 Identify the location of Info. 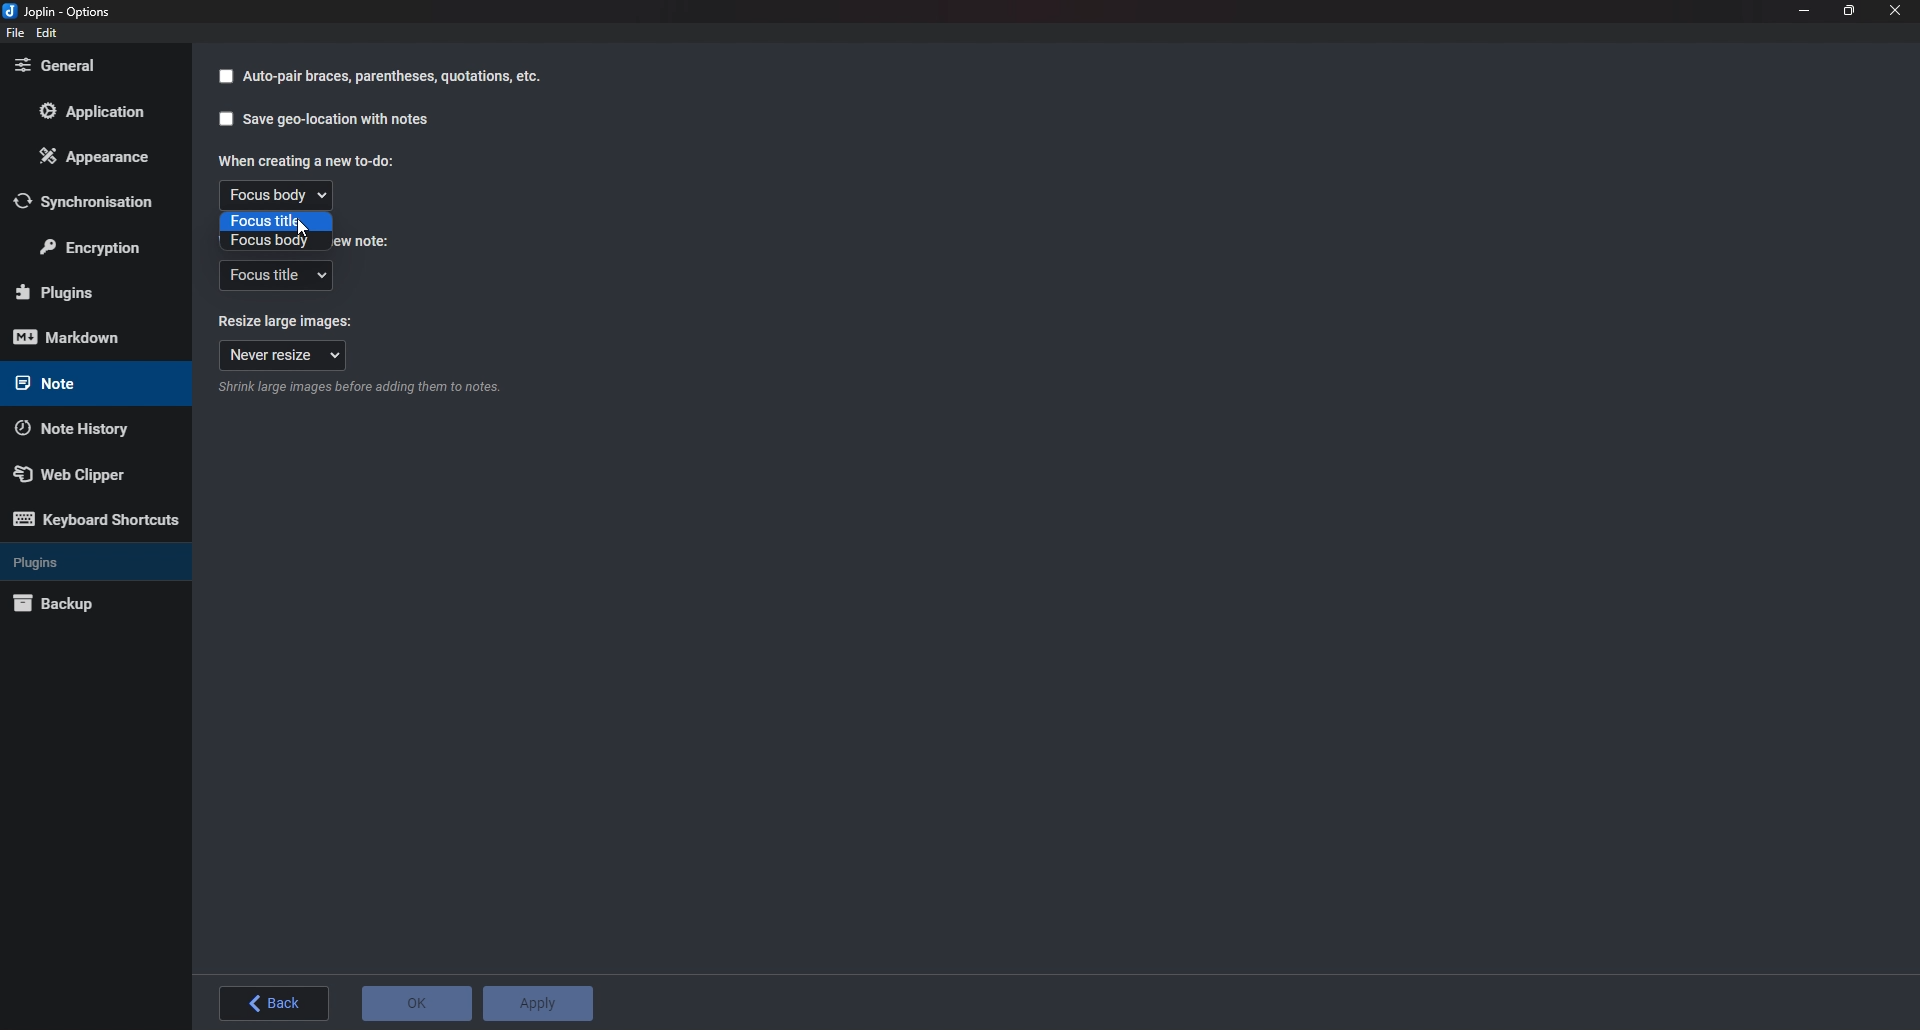
(359, 390).